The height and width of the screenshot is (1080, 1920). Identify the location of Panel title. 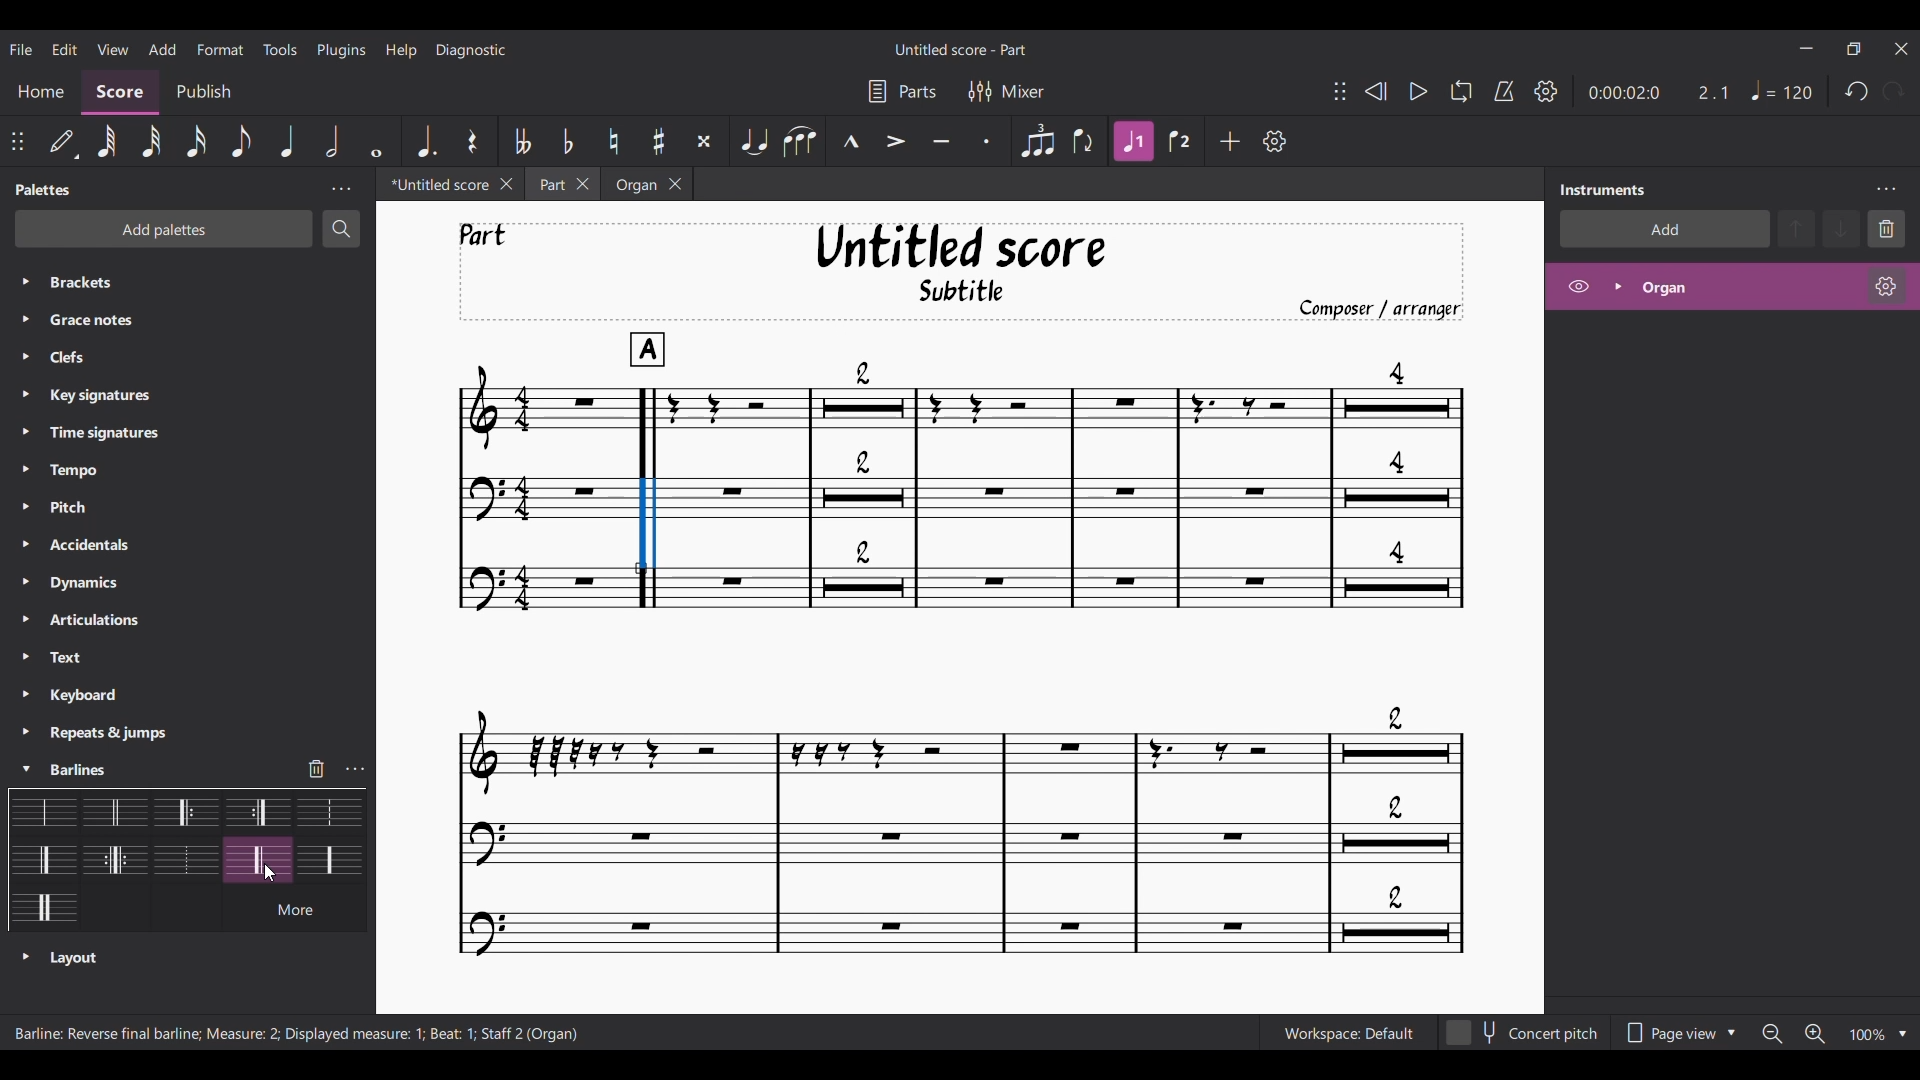
(44, 189).